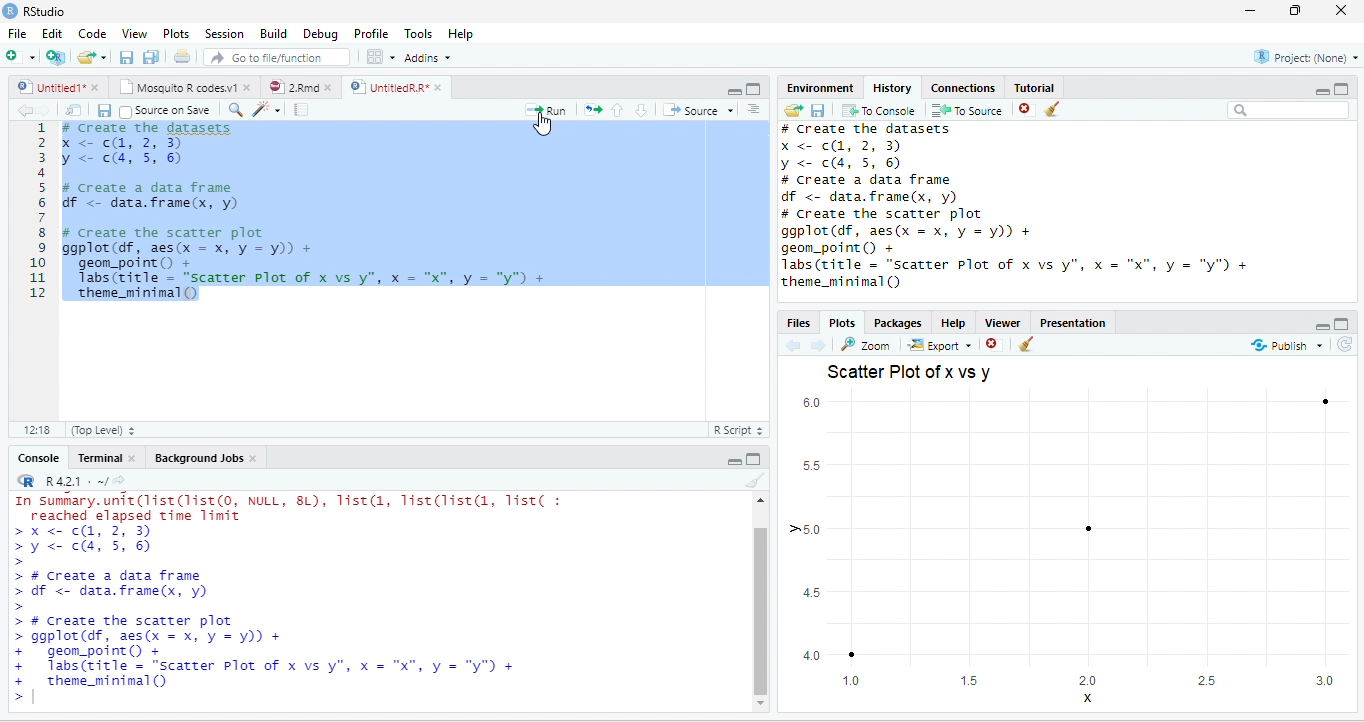 The height and width of the screenshot is (722, 1364). What do you see at coordinates (842, 321) in the screenshot?
I see `Plots` at bounding box center [842, 321].